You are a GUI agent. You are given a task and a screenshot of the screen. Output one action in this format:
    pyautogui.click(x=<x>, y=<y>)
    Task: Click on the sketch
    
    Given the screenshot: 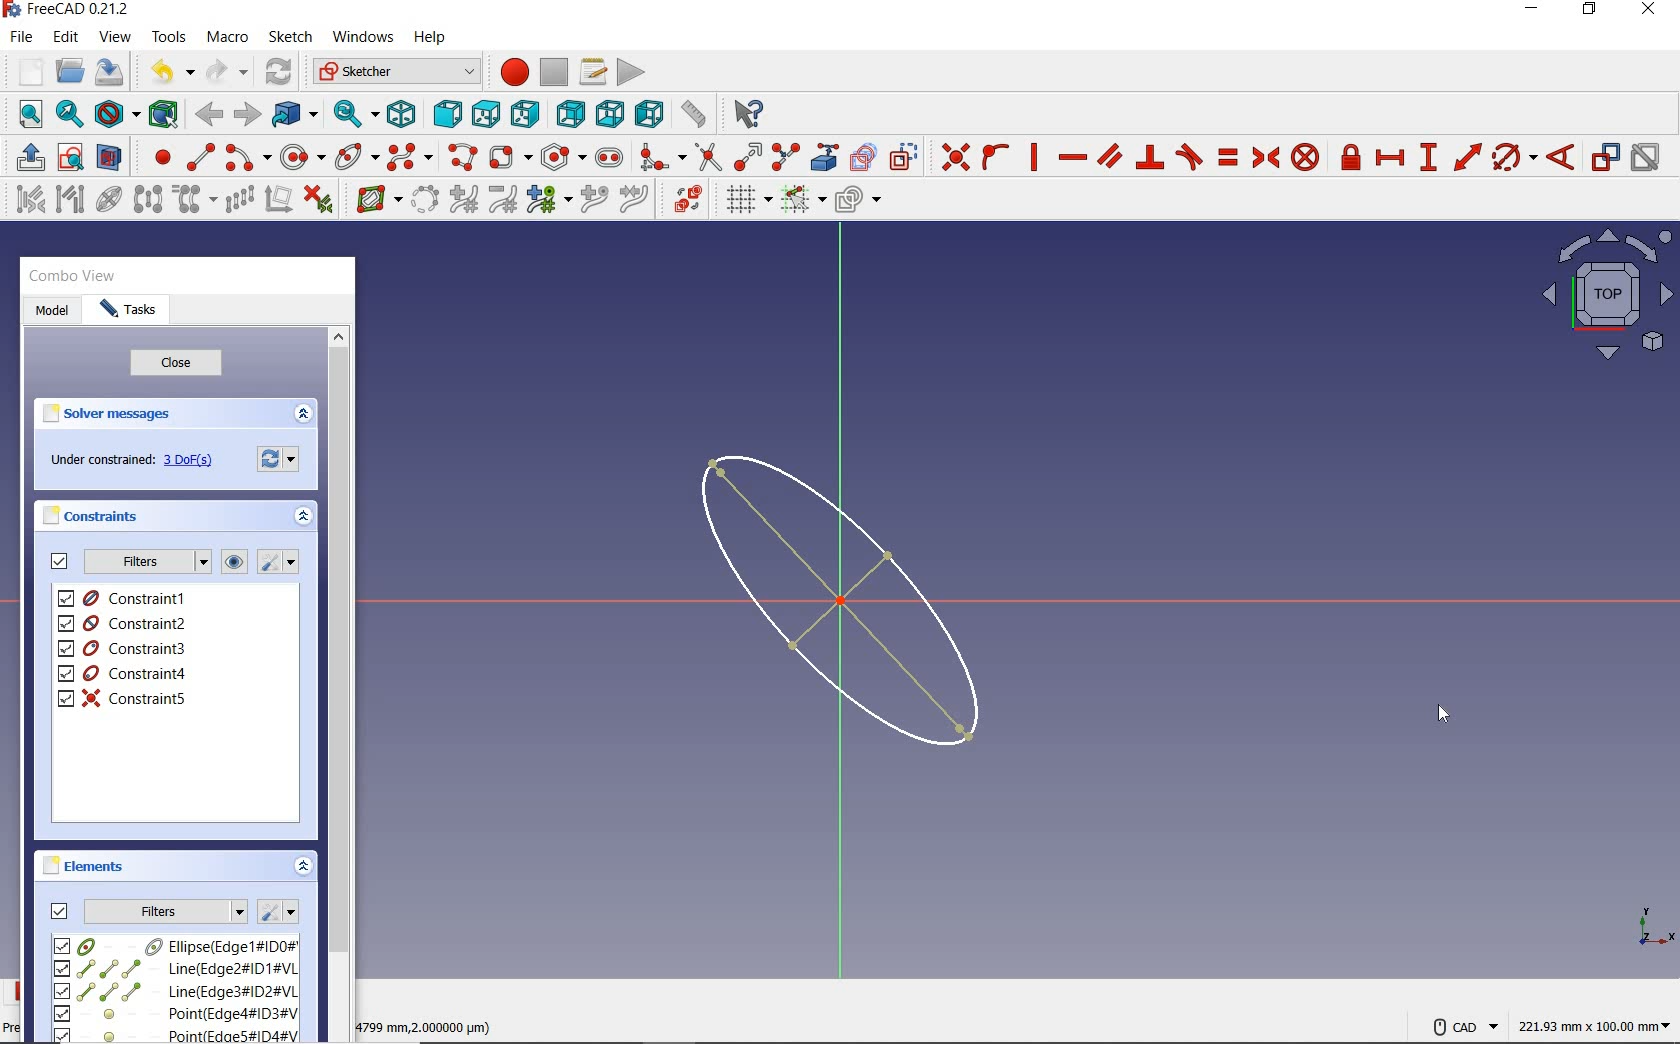 What is the action you would take?
    pyautogui.click(x=289, y=37)
    